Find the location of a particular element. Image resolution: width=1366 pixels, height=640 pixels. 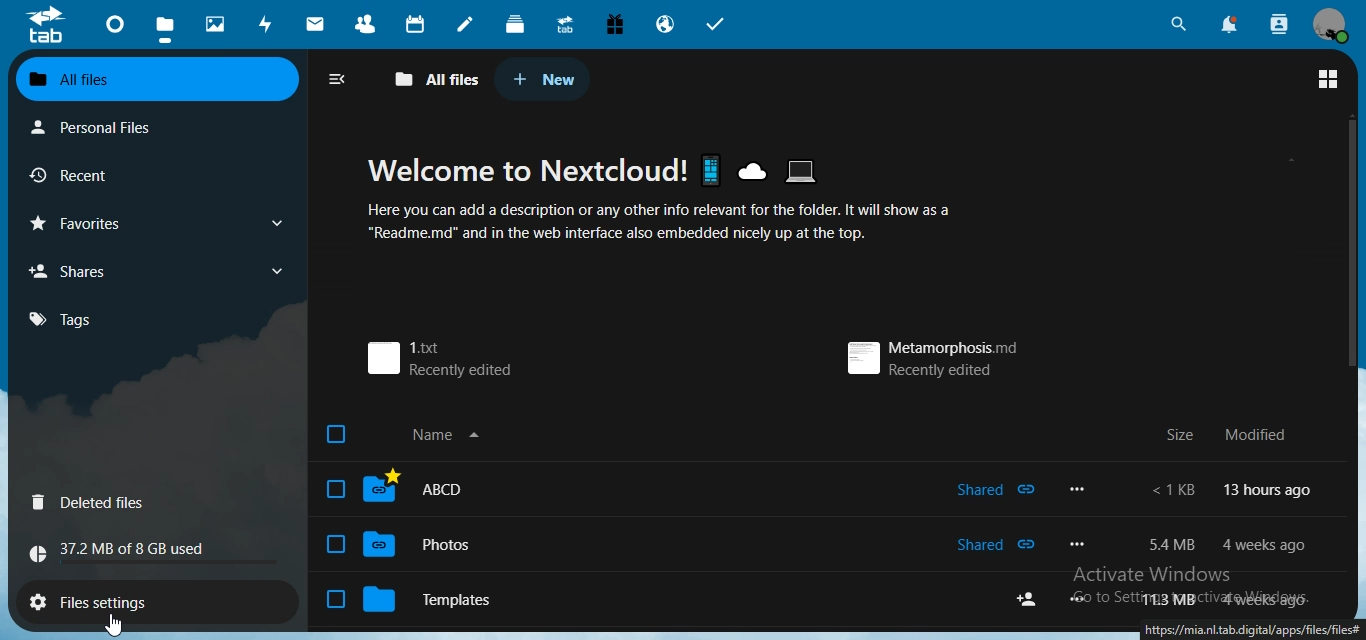

Templates is located at coordinates (438, 599).